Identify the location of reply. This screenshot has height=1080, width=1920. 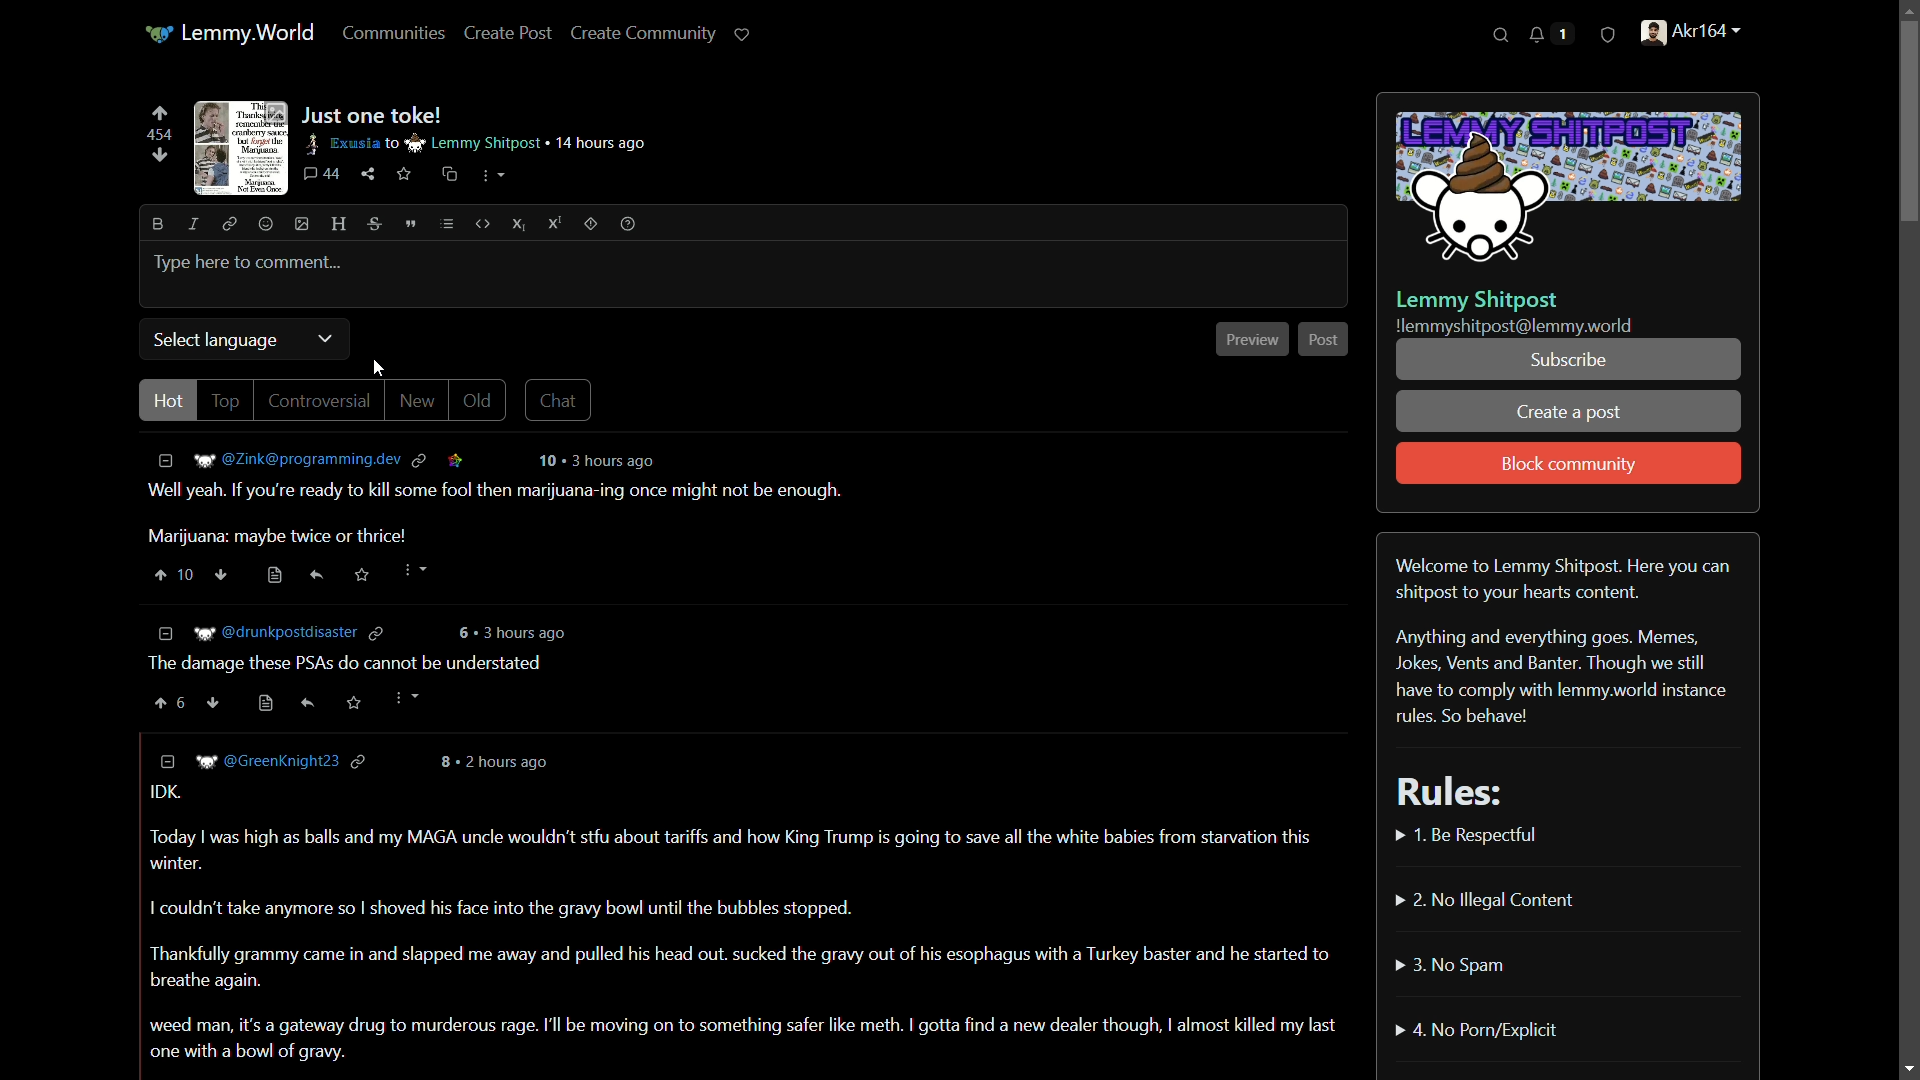
(305, 709).